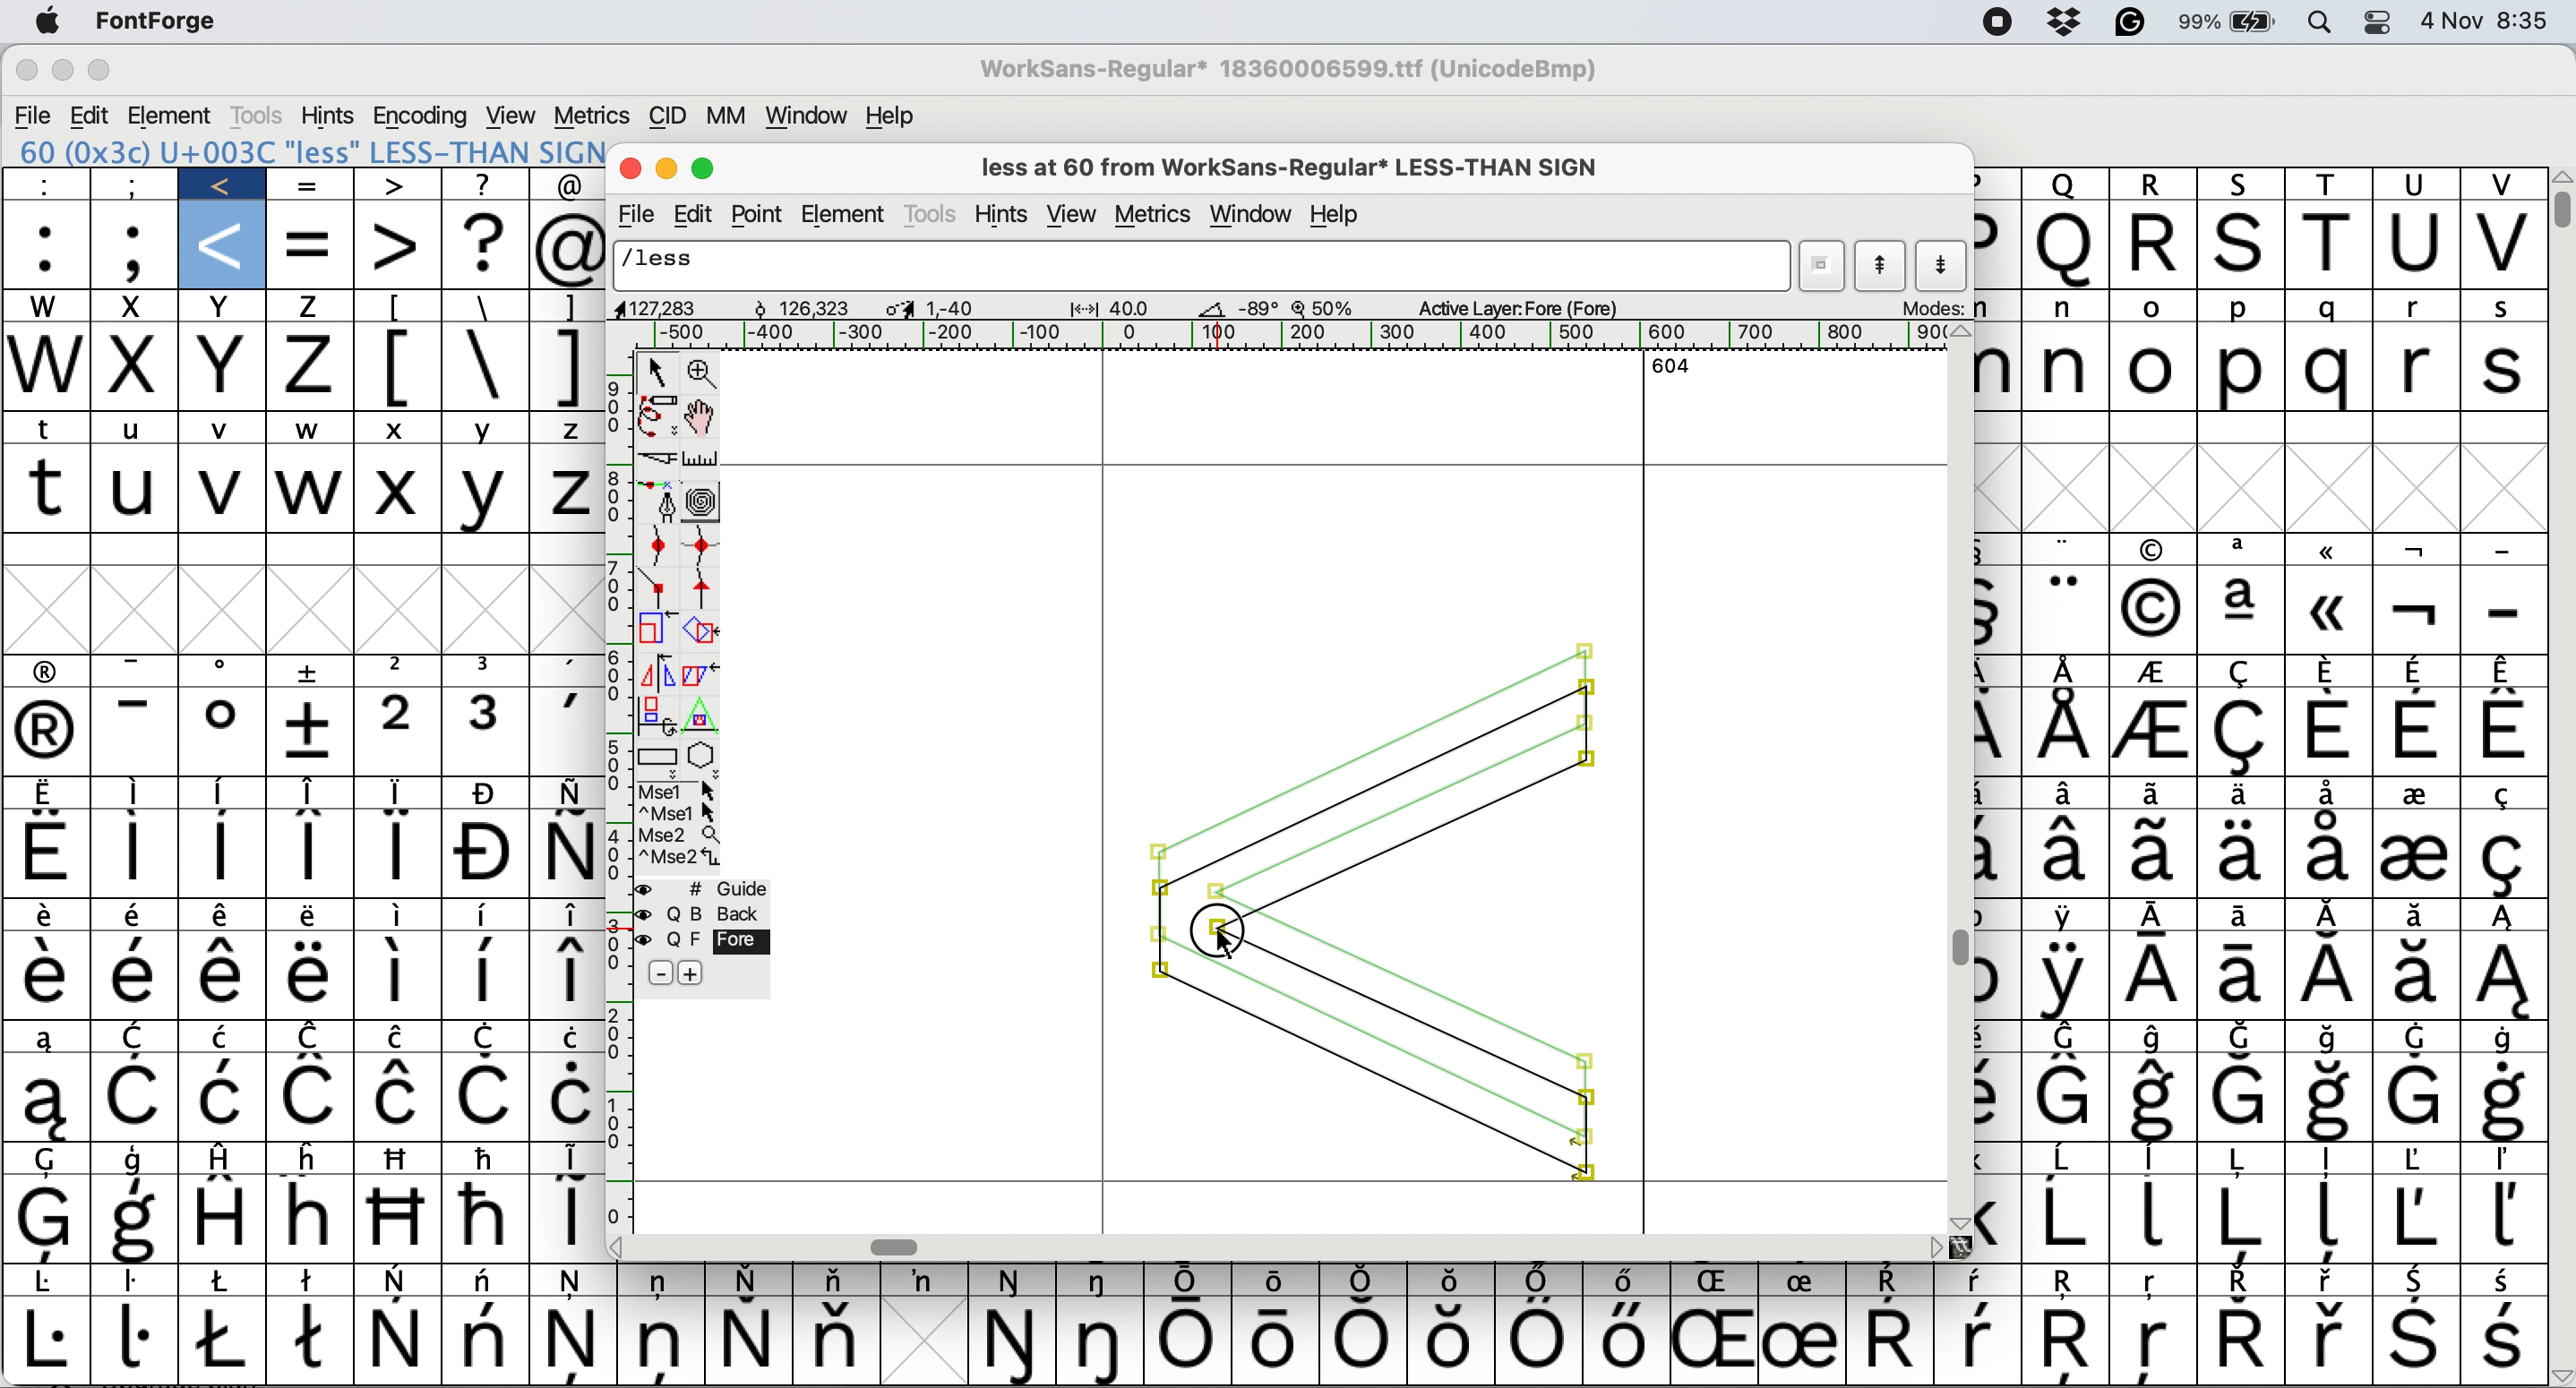 This screenshot has height=1388, width=2576. Describe the element at coordinates (311, 916) in the screenshot. I see `Symbol` at that location.